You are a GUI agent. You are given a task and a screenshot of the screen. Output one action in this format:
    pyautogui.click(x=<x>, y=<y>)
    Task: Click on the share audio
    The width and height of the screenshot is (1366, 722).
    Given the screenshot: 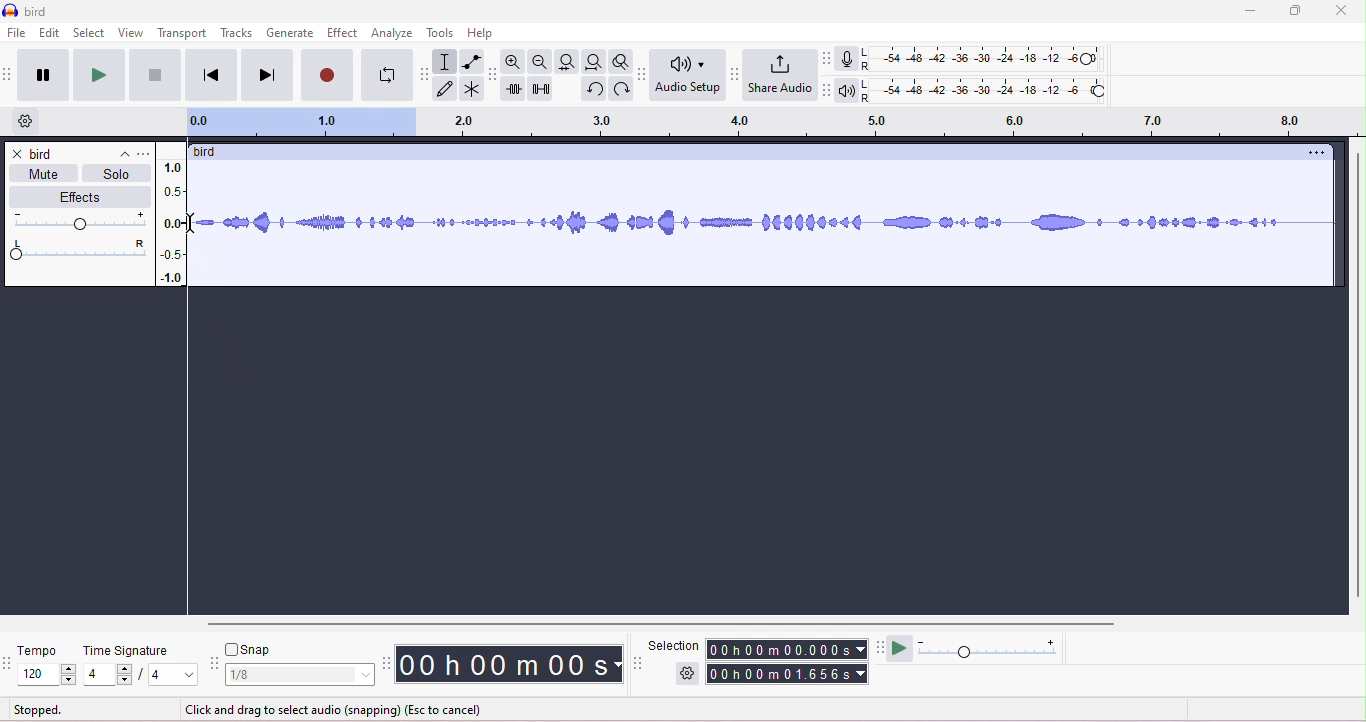 What is the action you would take?
    pyautogui.click(x=783, y=75)
    